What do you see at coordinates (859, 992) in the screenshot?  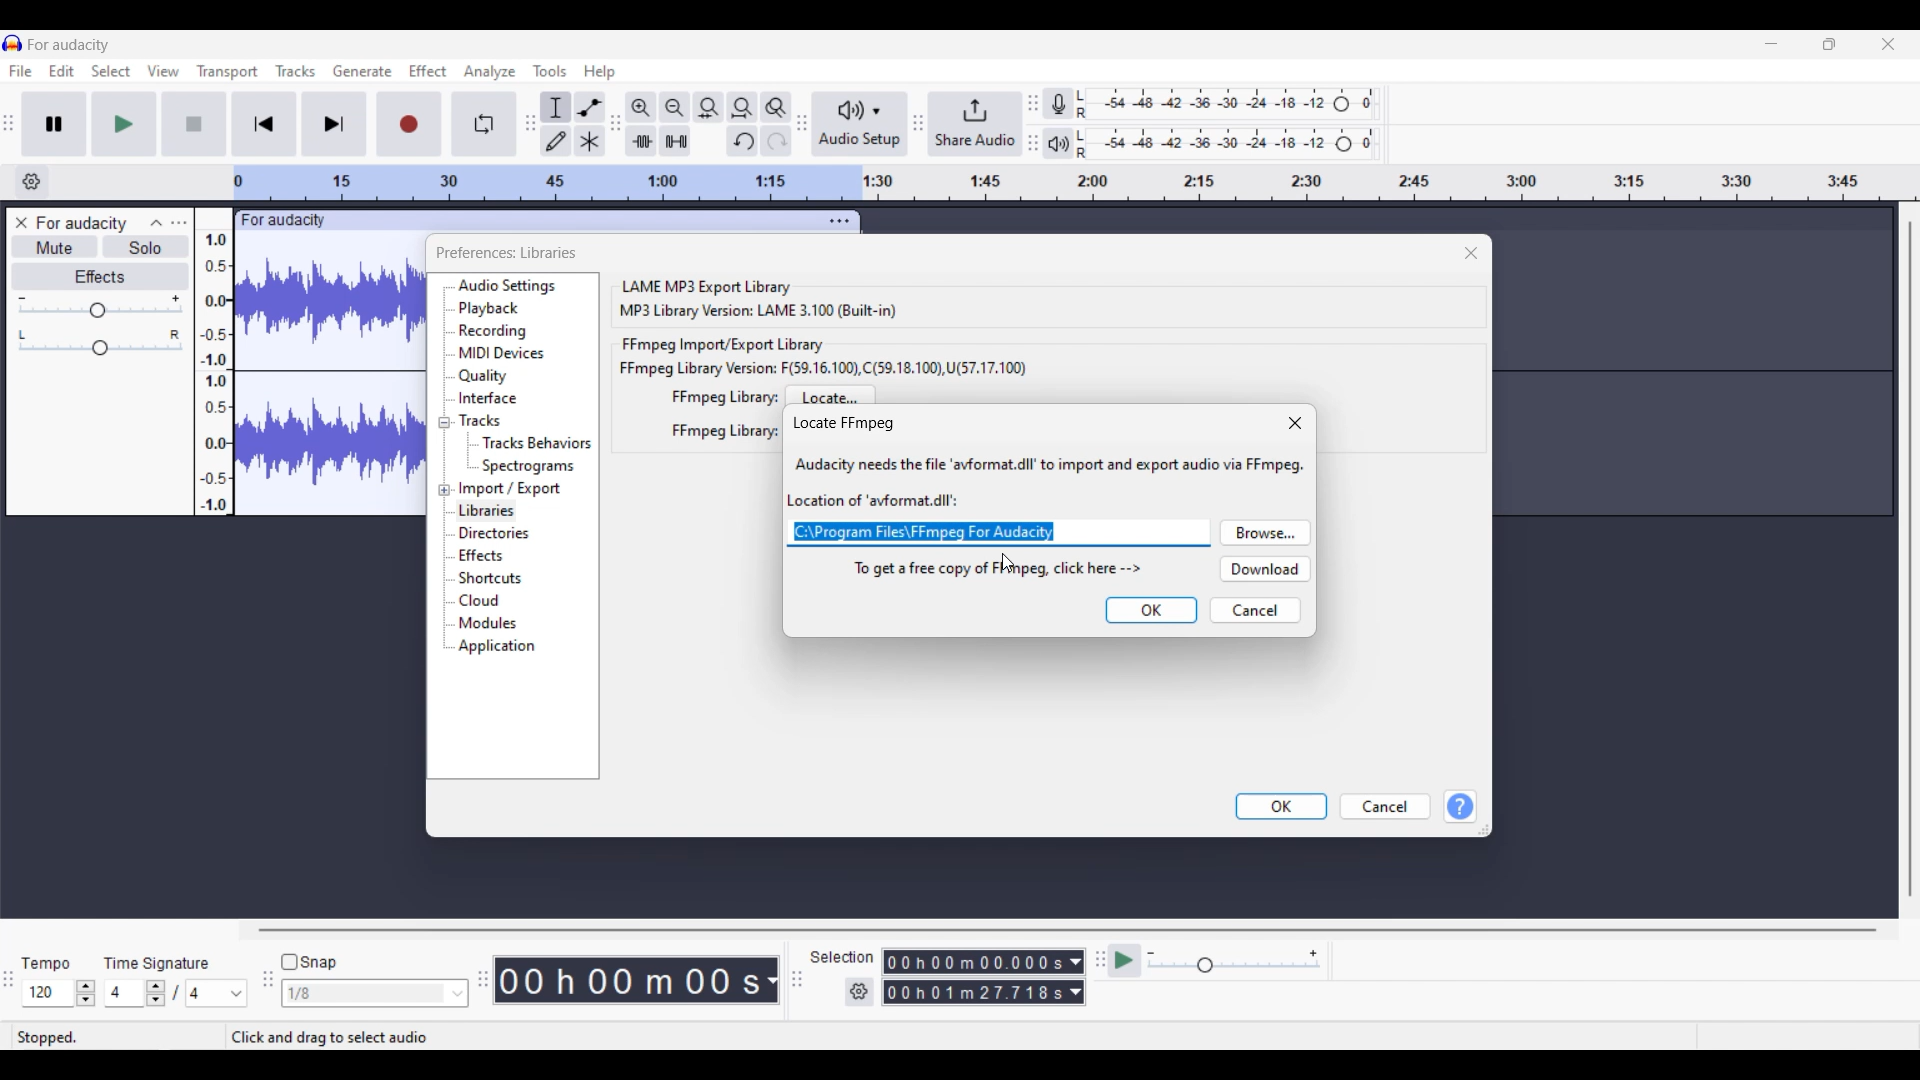 I see `Settings` at bounding box center [859, 992].